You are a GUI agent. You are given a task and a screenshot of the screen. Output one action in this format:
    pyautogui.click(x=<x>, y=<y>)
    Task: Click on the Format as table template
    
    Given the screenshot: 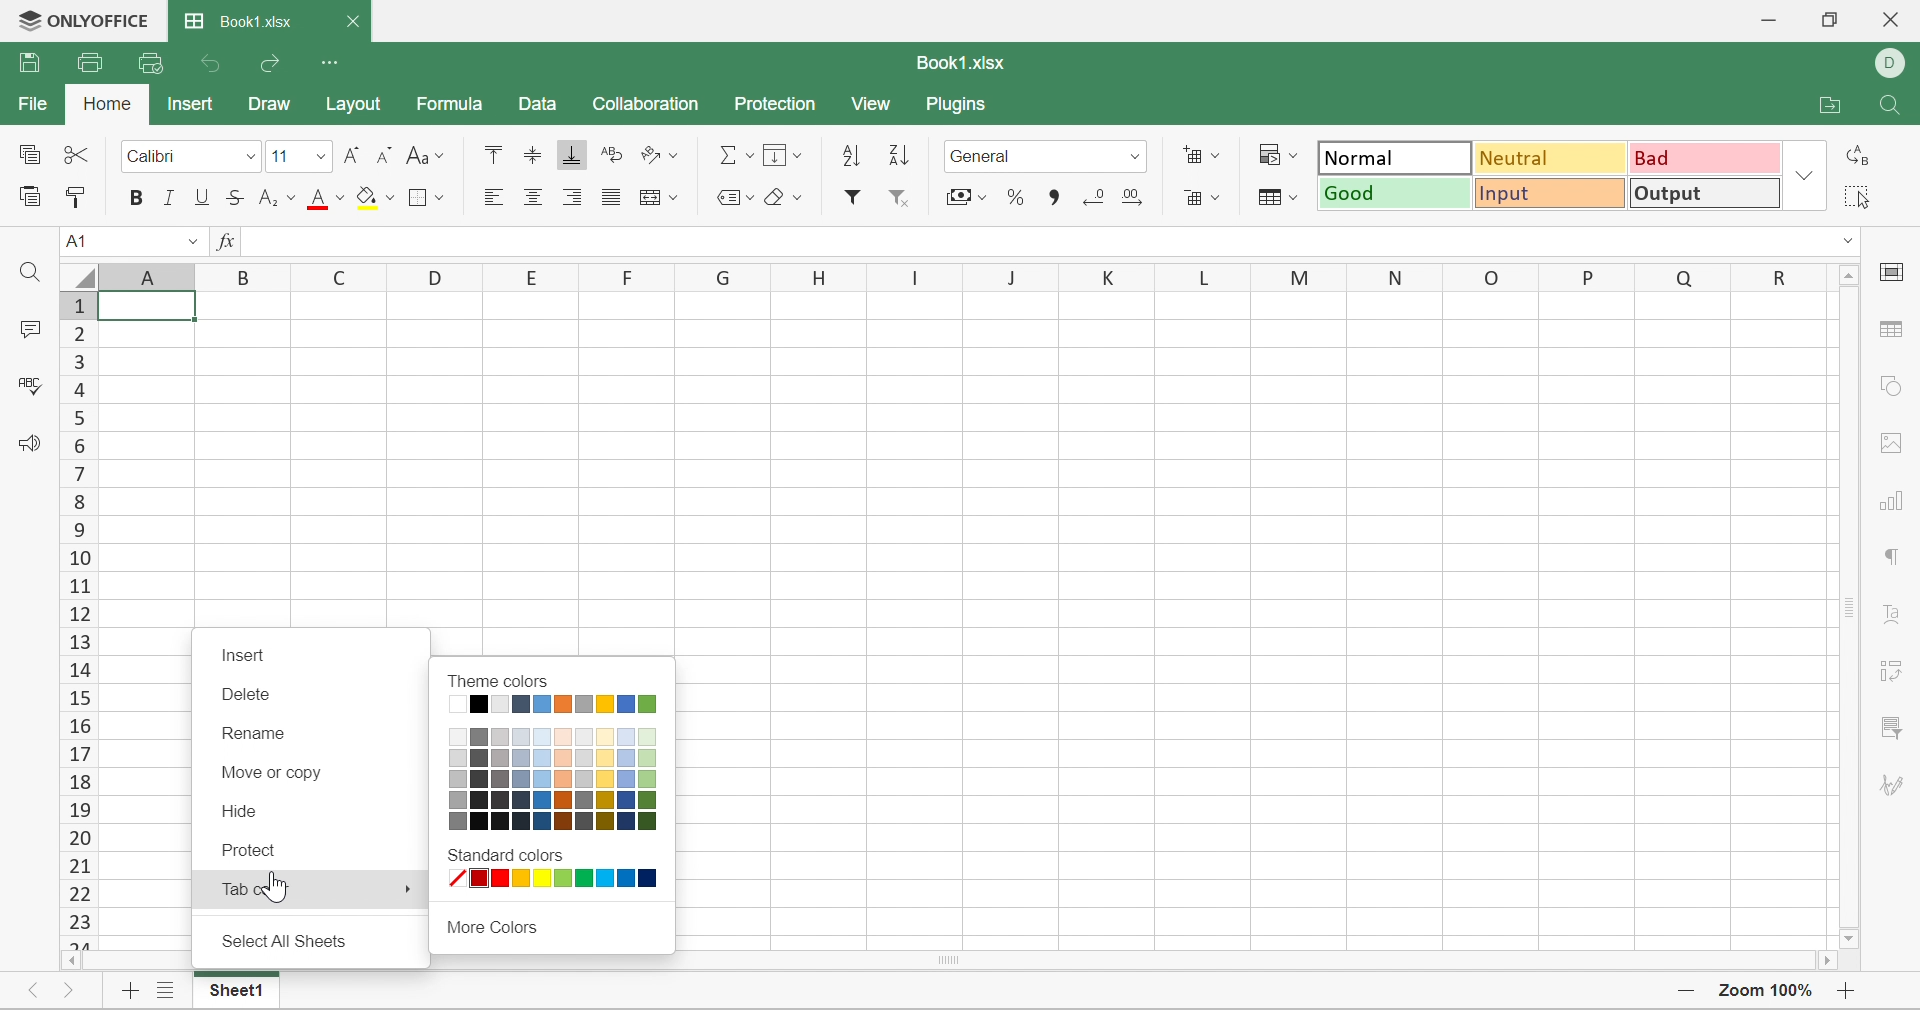 What is the action you would take?
    pyautogui.click(x=1278, y=197)
    